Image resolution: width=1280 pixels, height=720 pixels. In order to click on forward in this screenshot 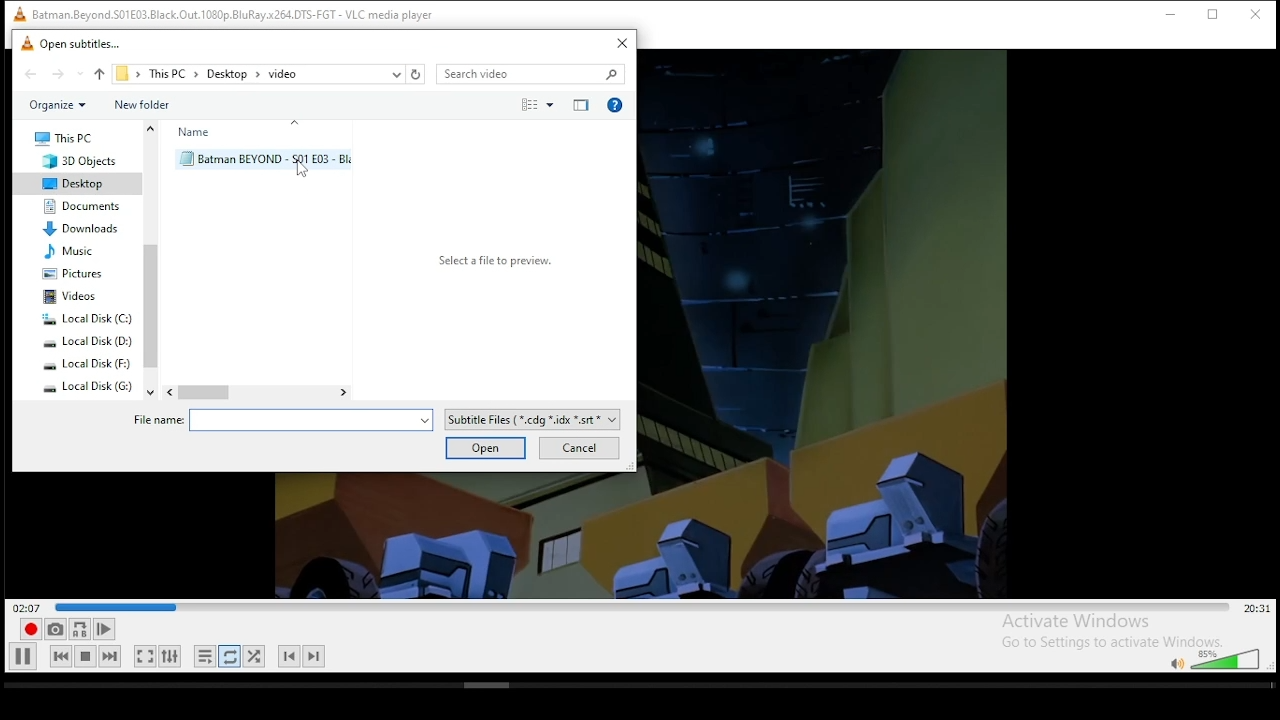, I will do `click(67, 74)`.